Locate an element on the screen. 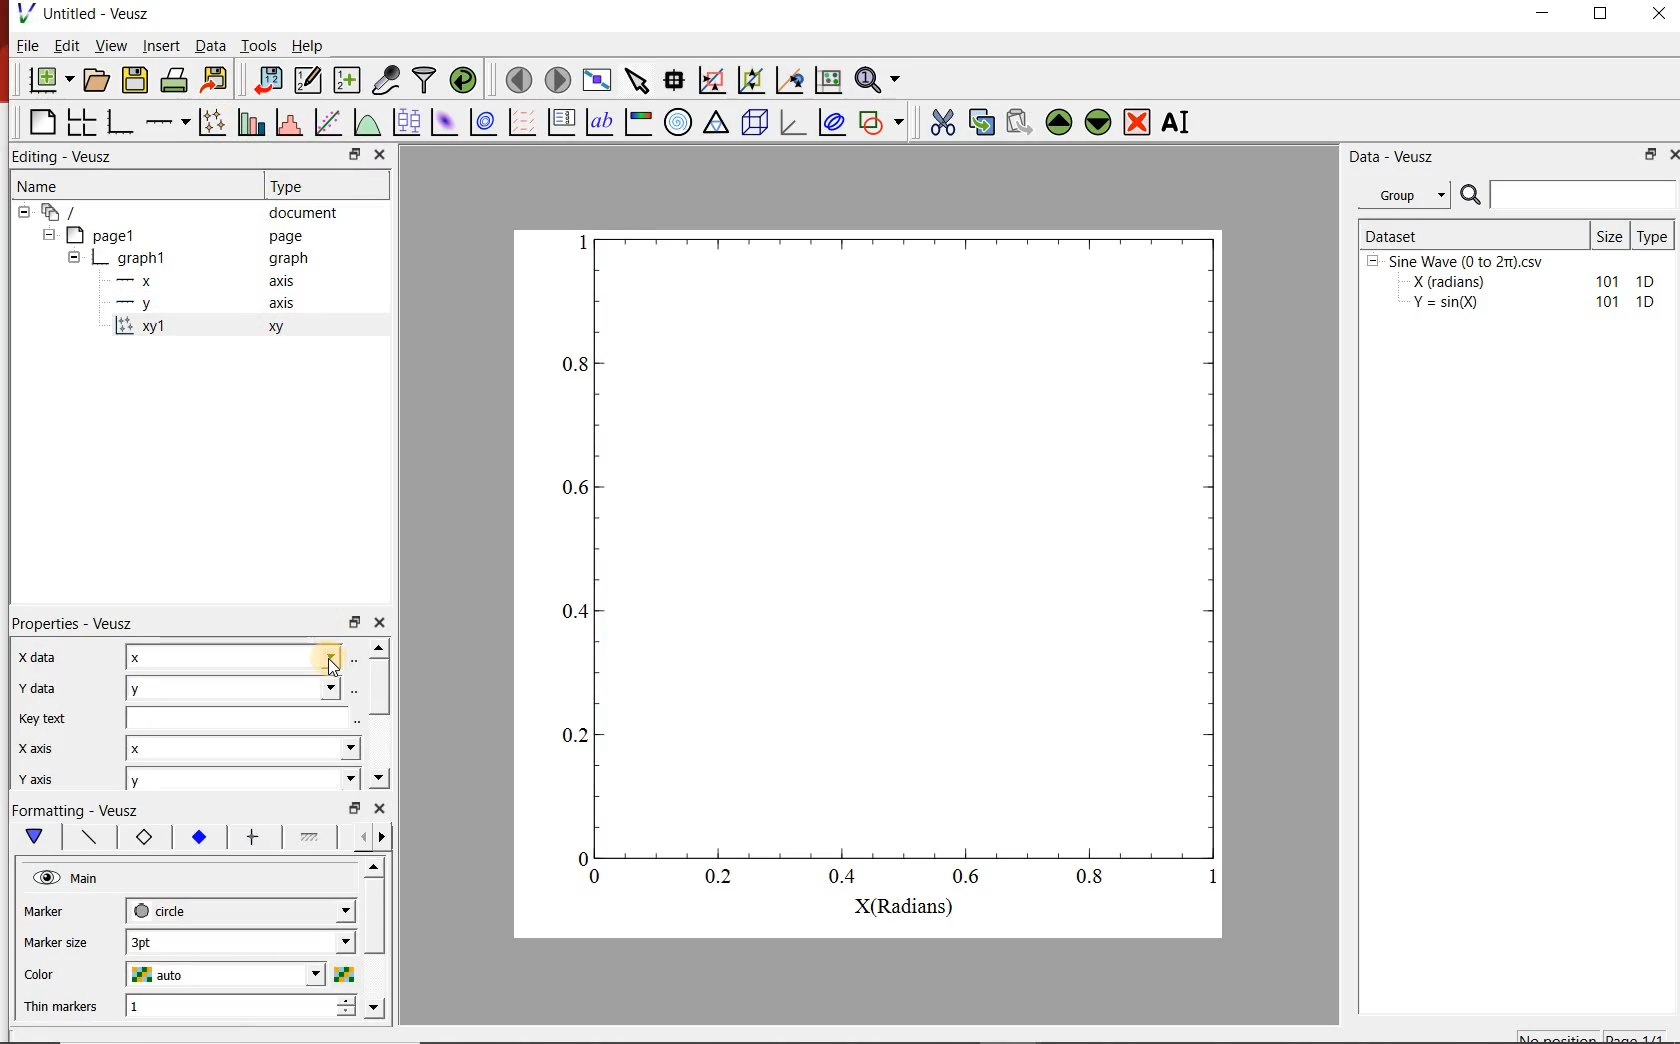 Image resolution: width=1680 pixels, height=1044 pixels. text label is located at coordinates (600, 122).